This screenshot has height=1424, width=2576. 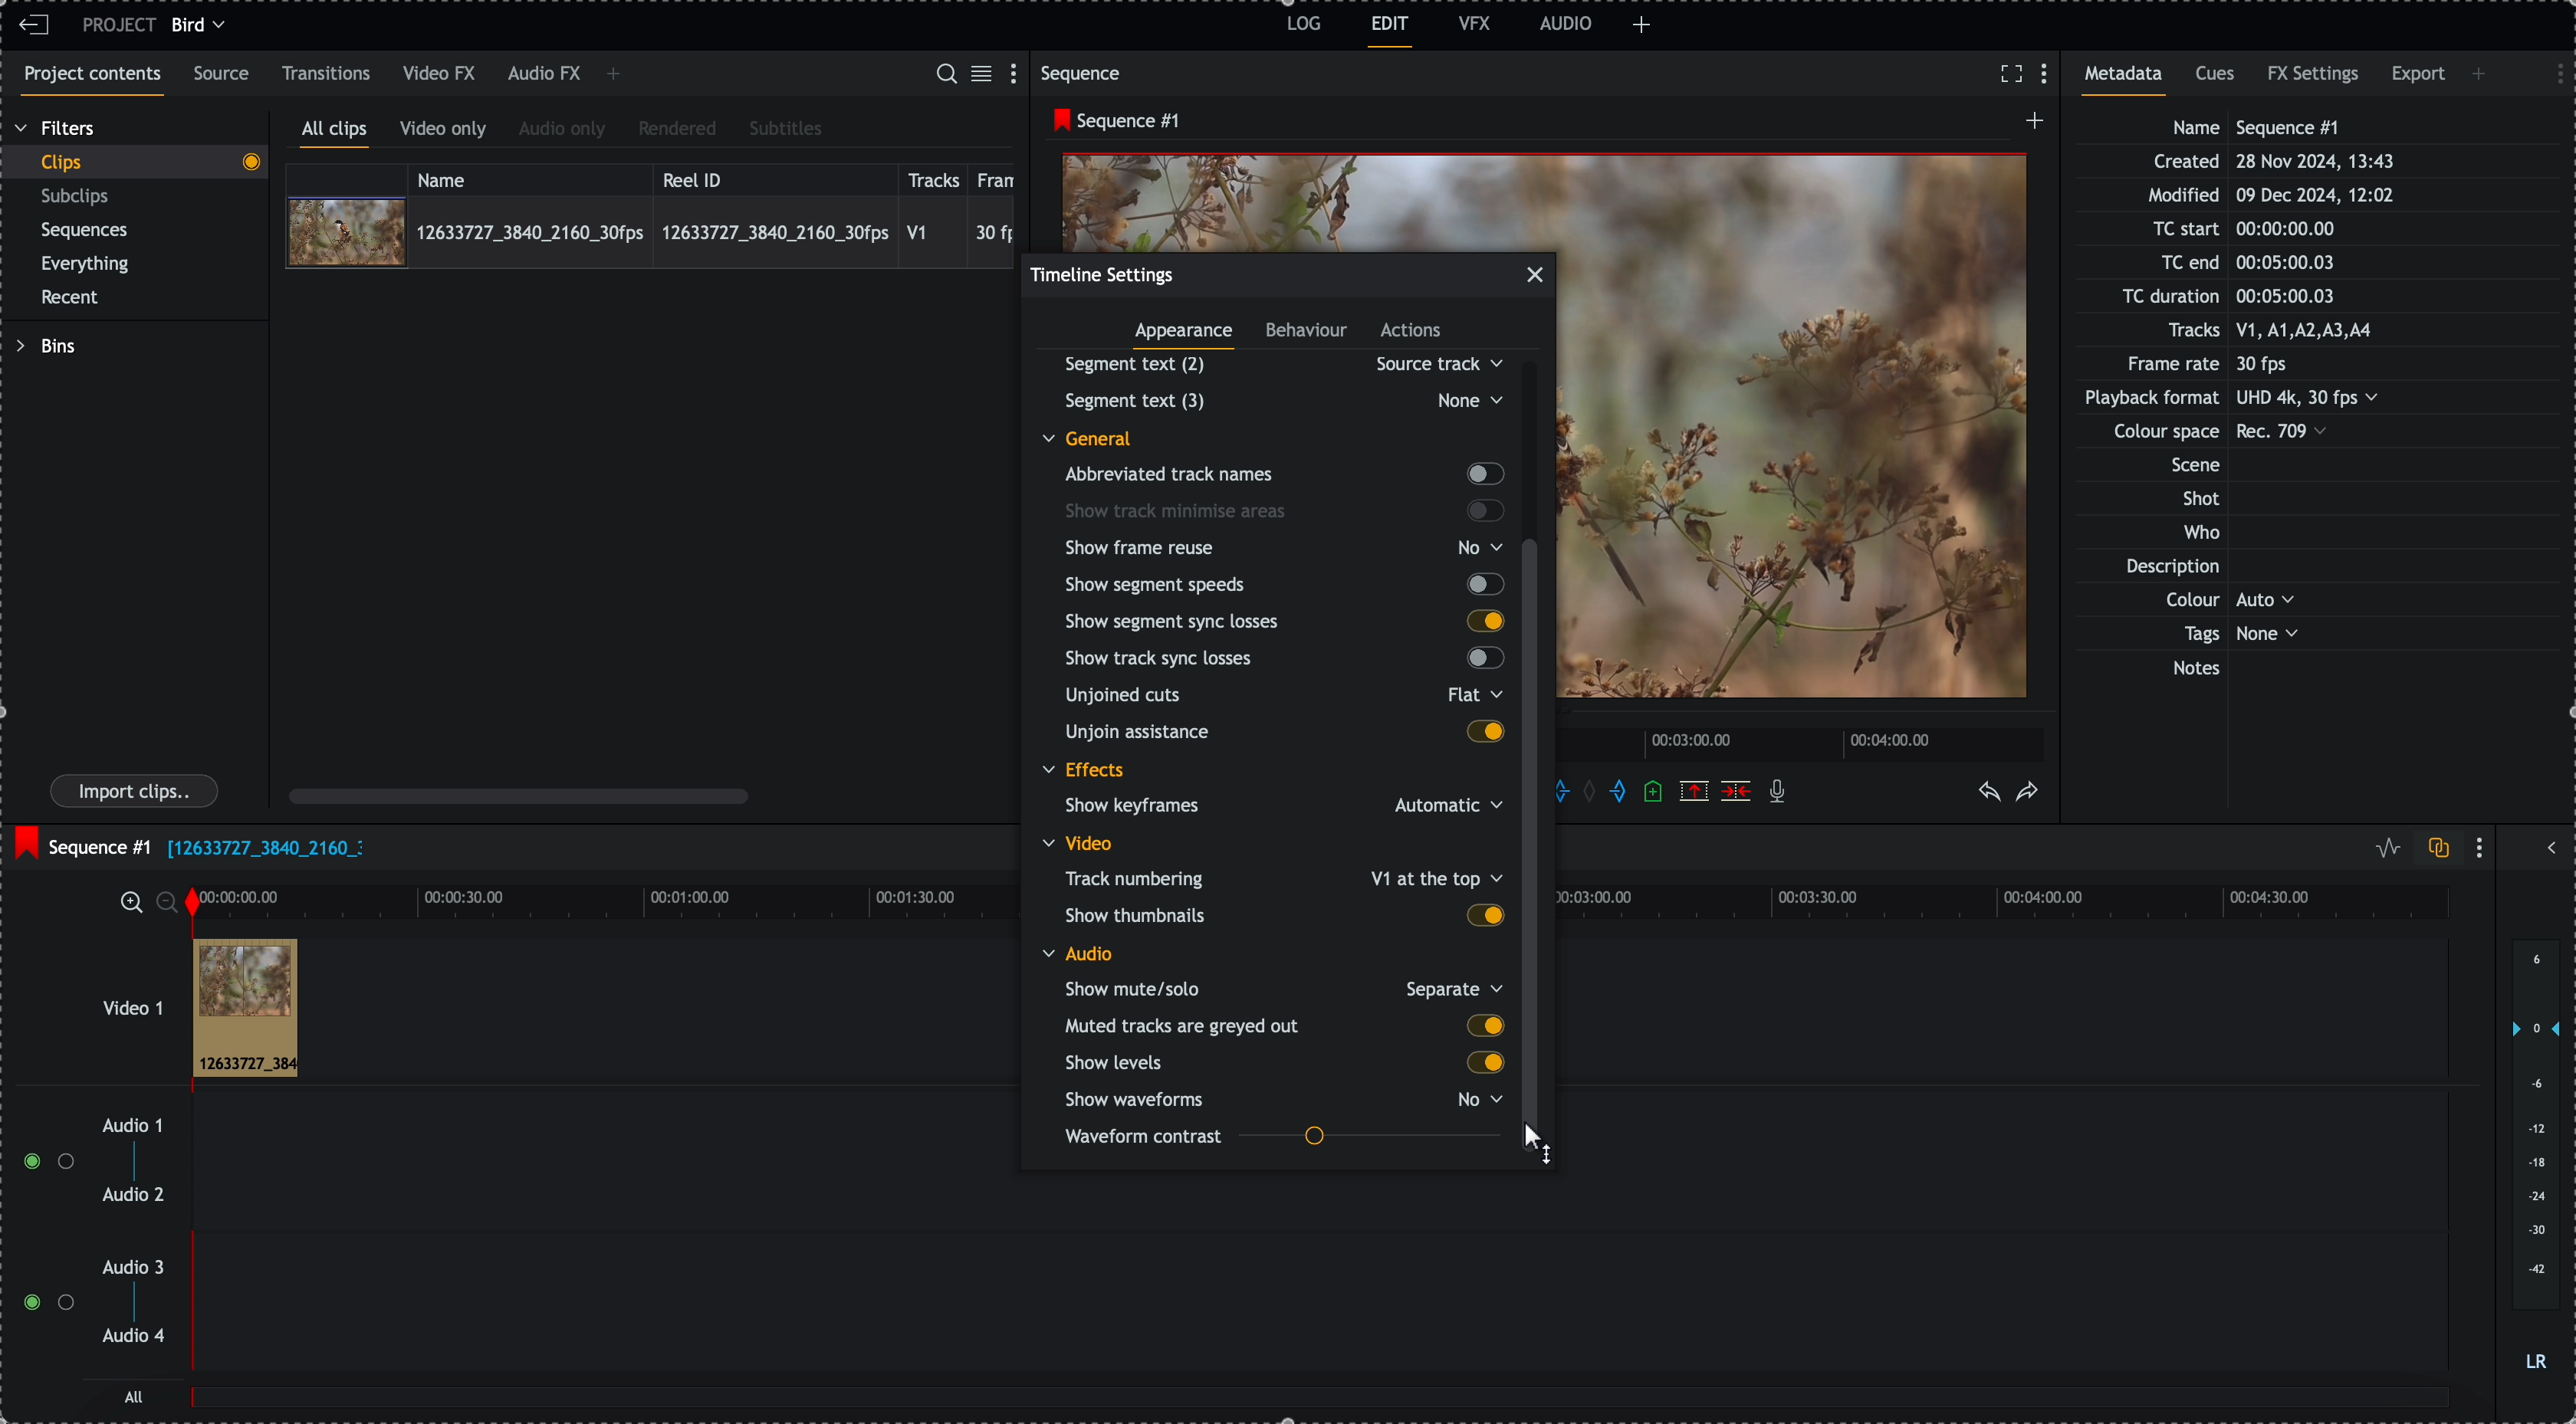 What do you see at coordinates (1535, 275) in the screenshot?
I see `close popup` at bounding box center [1535, 275].